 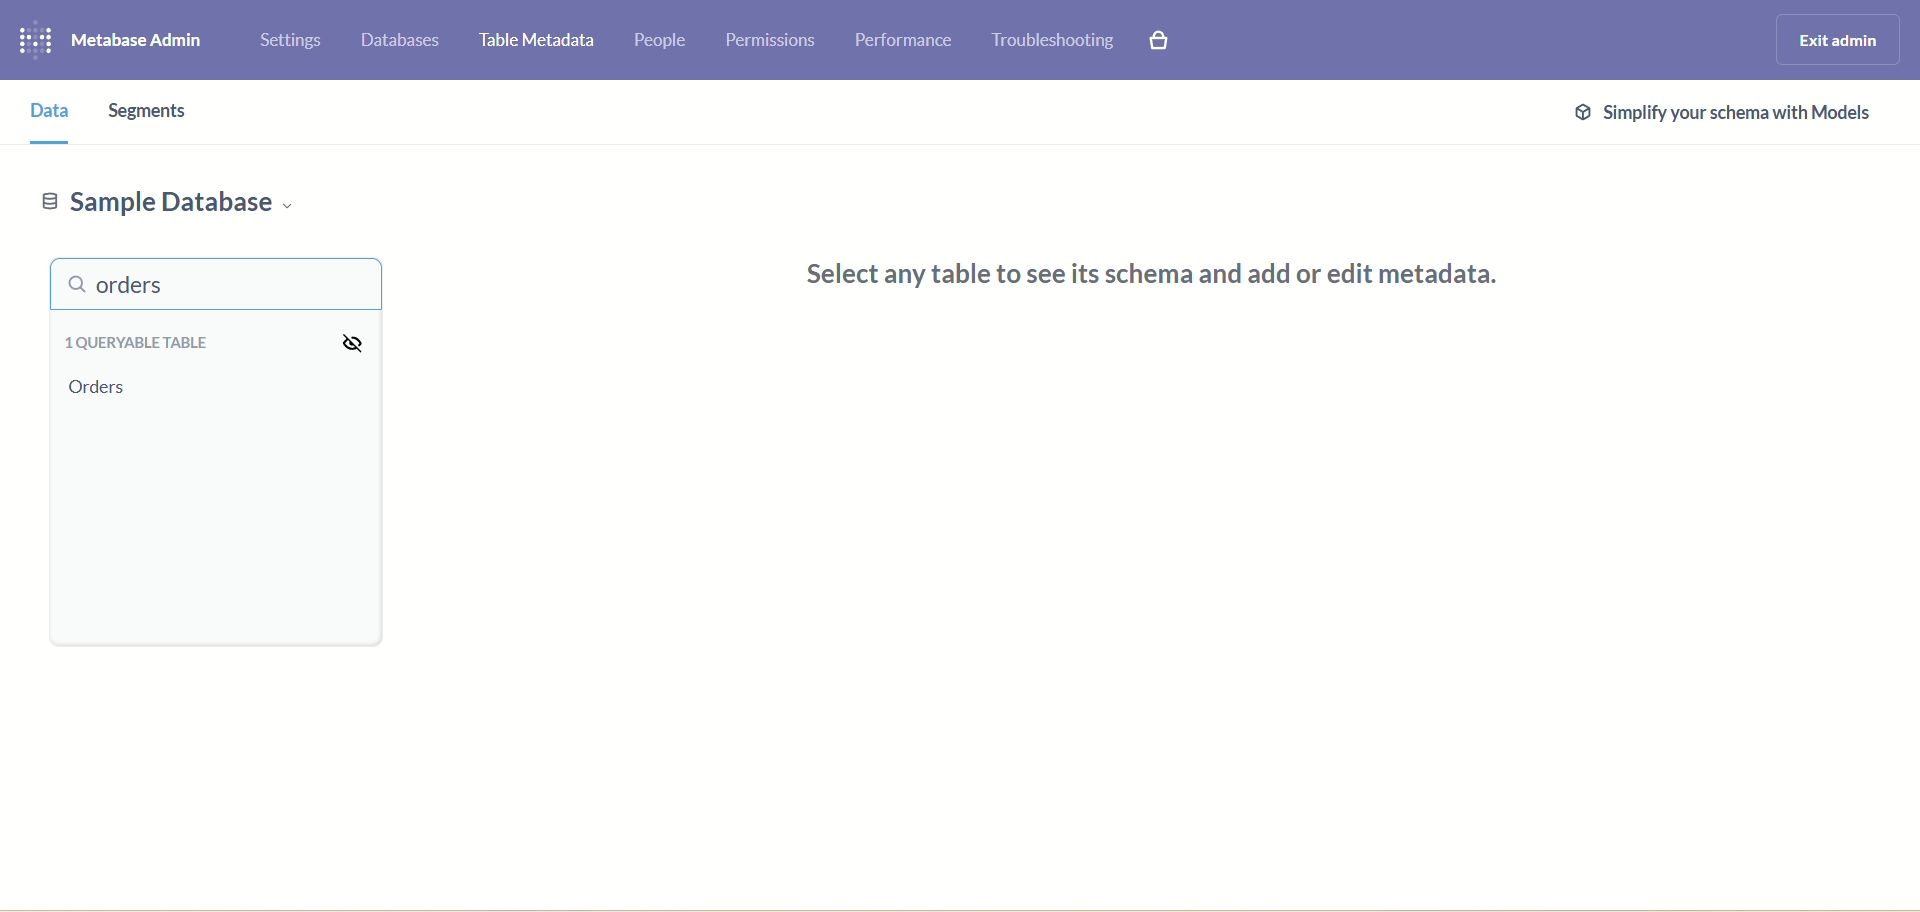 I want to click on segments, so click(x=159, y=115).